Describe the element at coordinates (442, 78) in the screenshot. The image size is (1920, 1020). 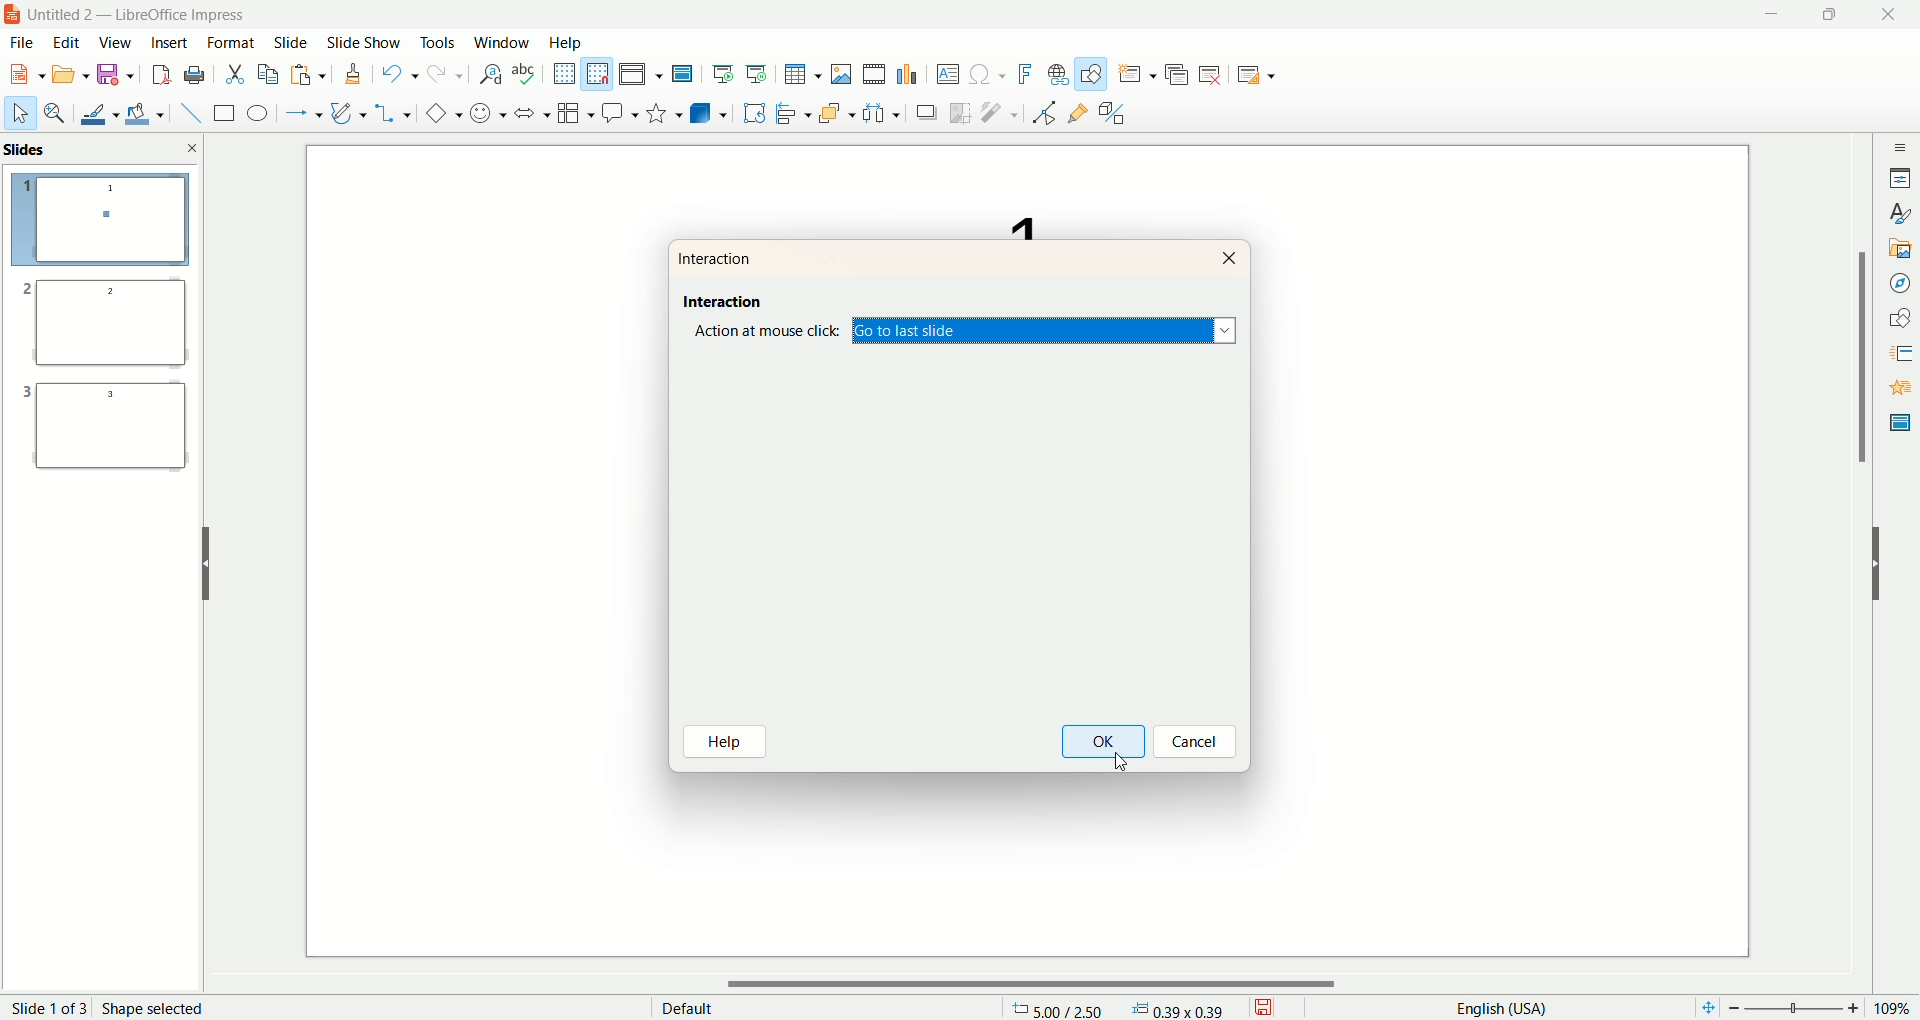
I see `redo` at that location.